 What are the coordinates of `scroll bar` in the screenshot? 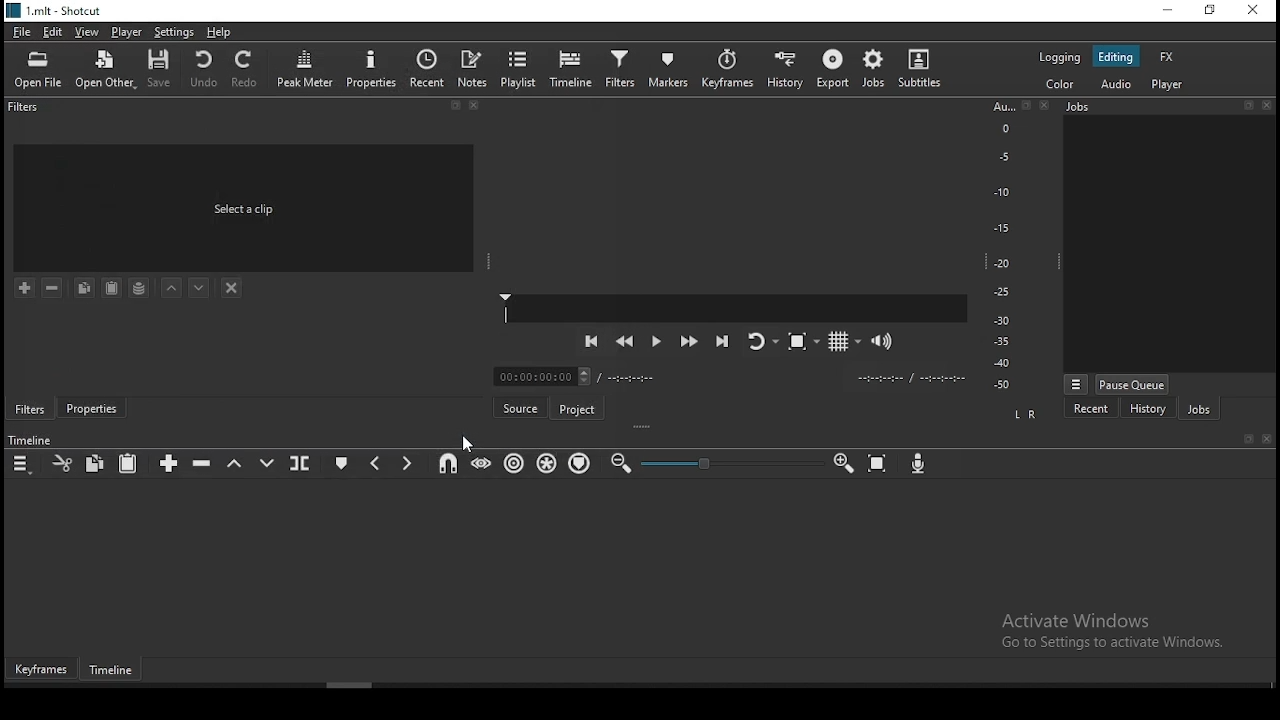 It's located at (378, 686).